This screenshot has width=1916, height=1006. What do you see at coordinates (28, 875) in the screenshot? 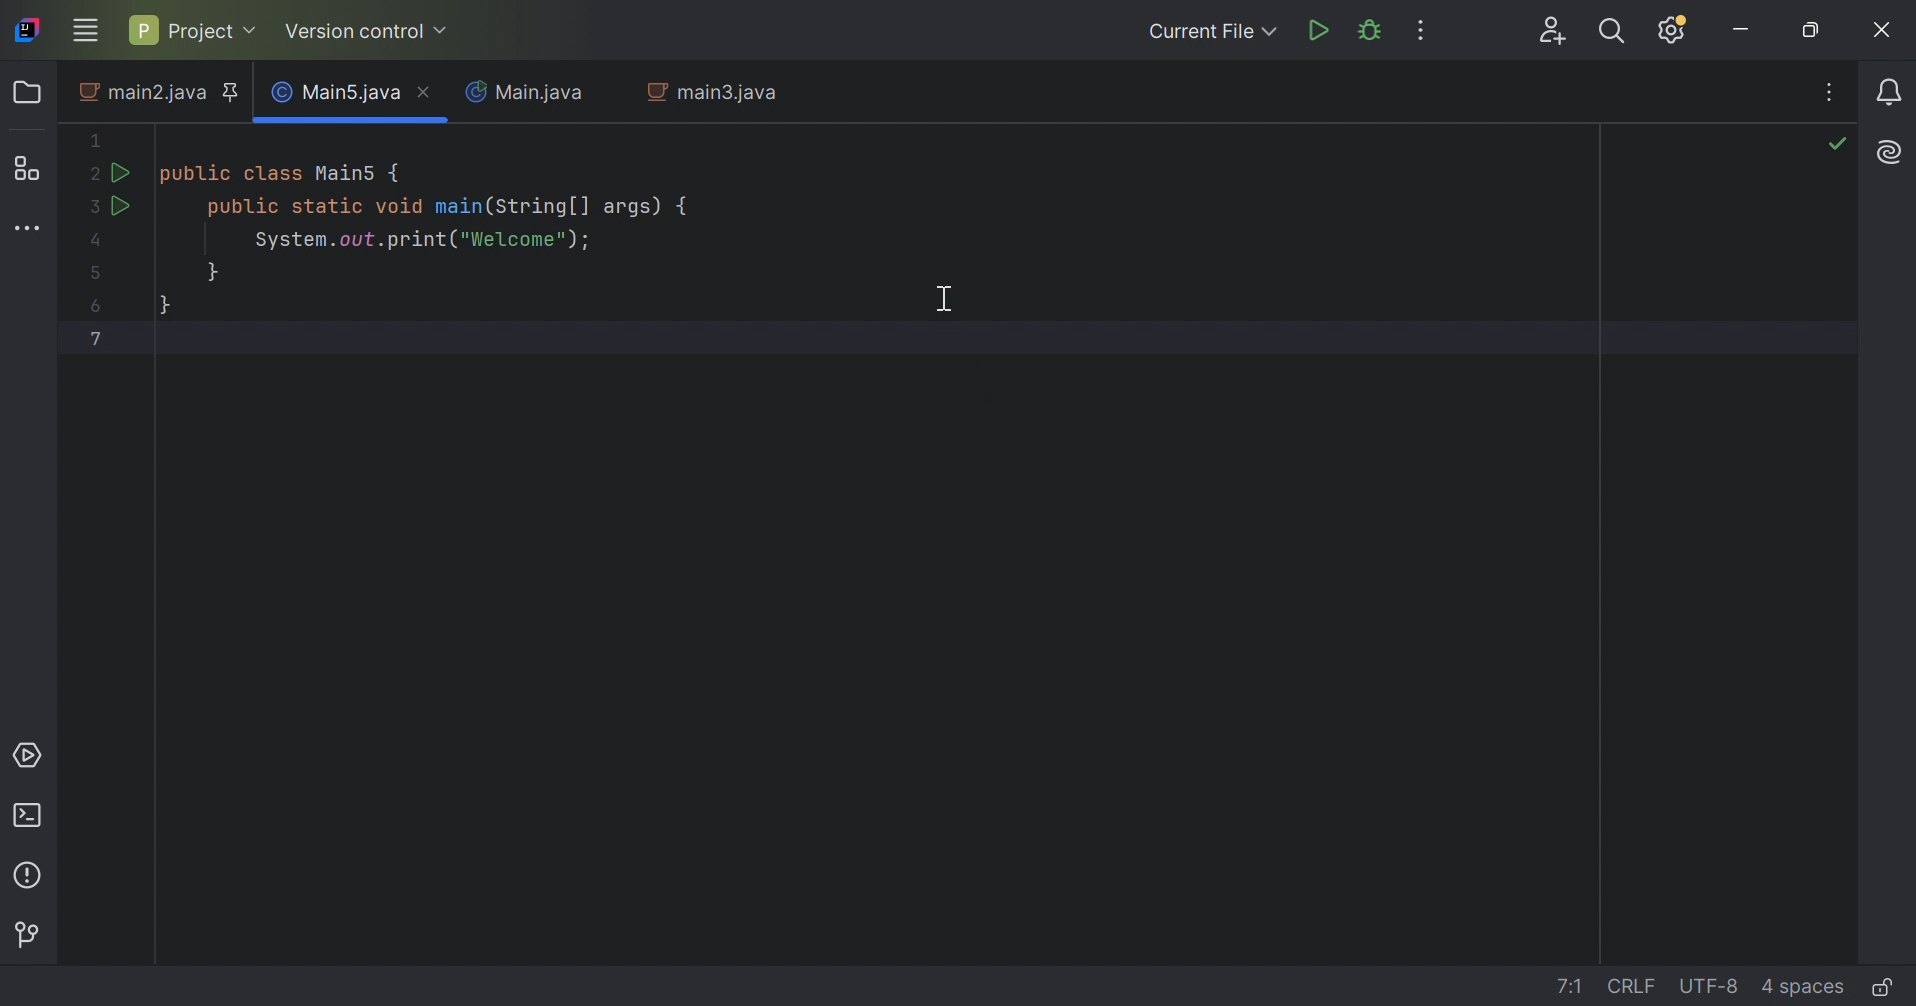
I see `Problems` at bounding box center [28, 875].